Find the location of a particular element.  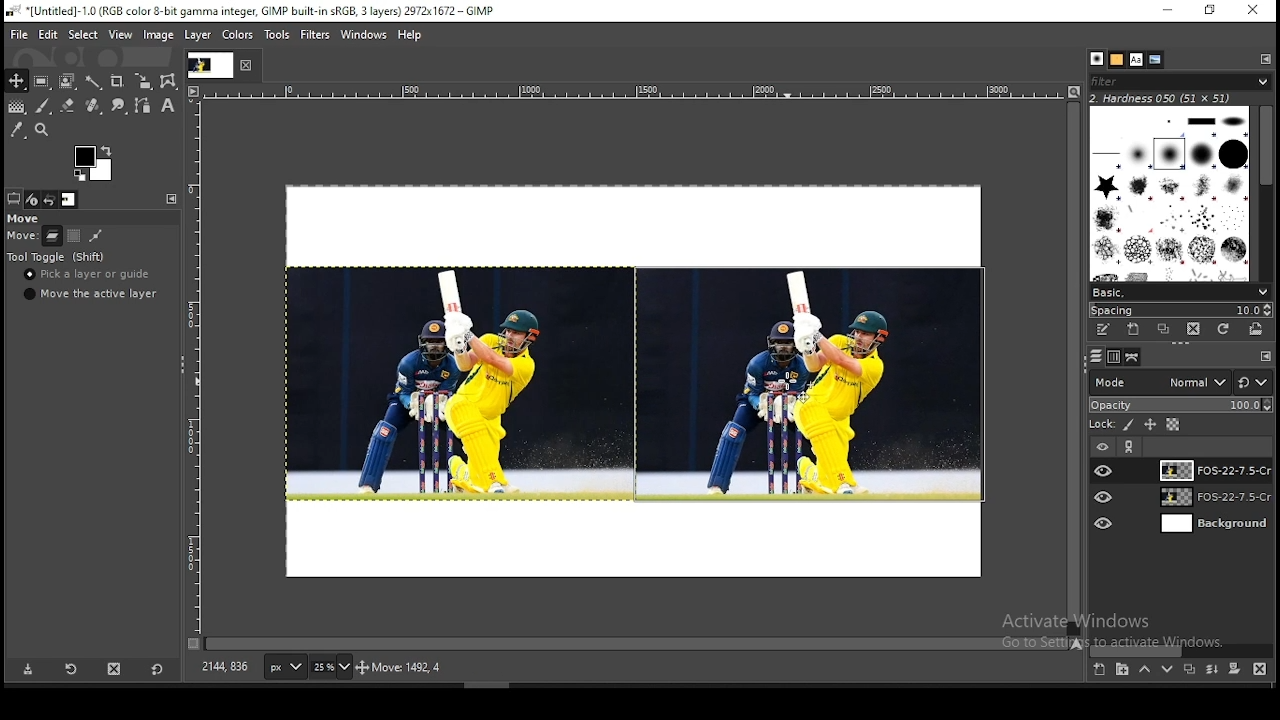

edit is located at coordinates (50, 34).